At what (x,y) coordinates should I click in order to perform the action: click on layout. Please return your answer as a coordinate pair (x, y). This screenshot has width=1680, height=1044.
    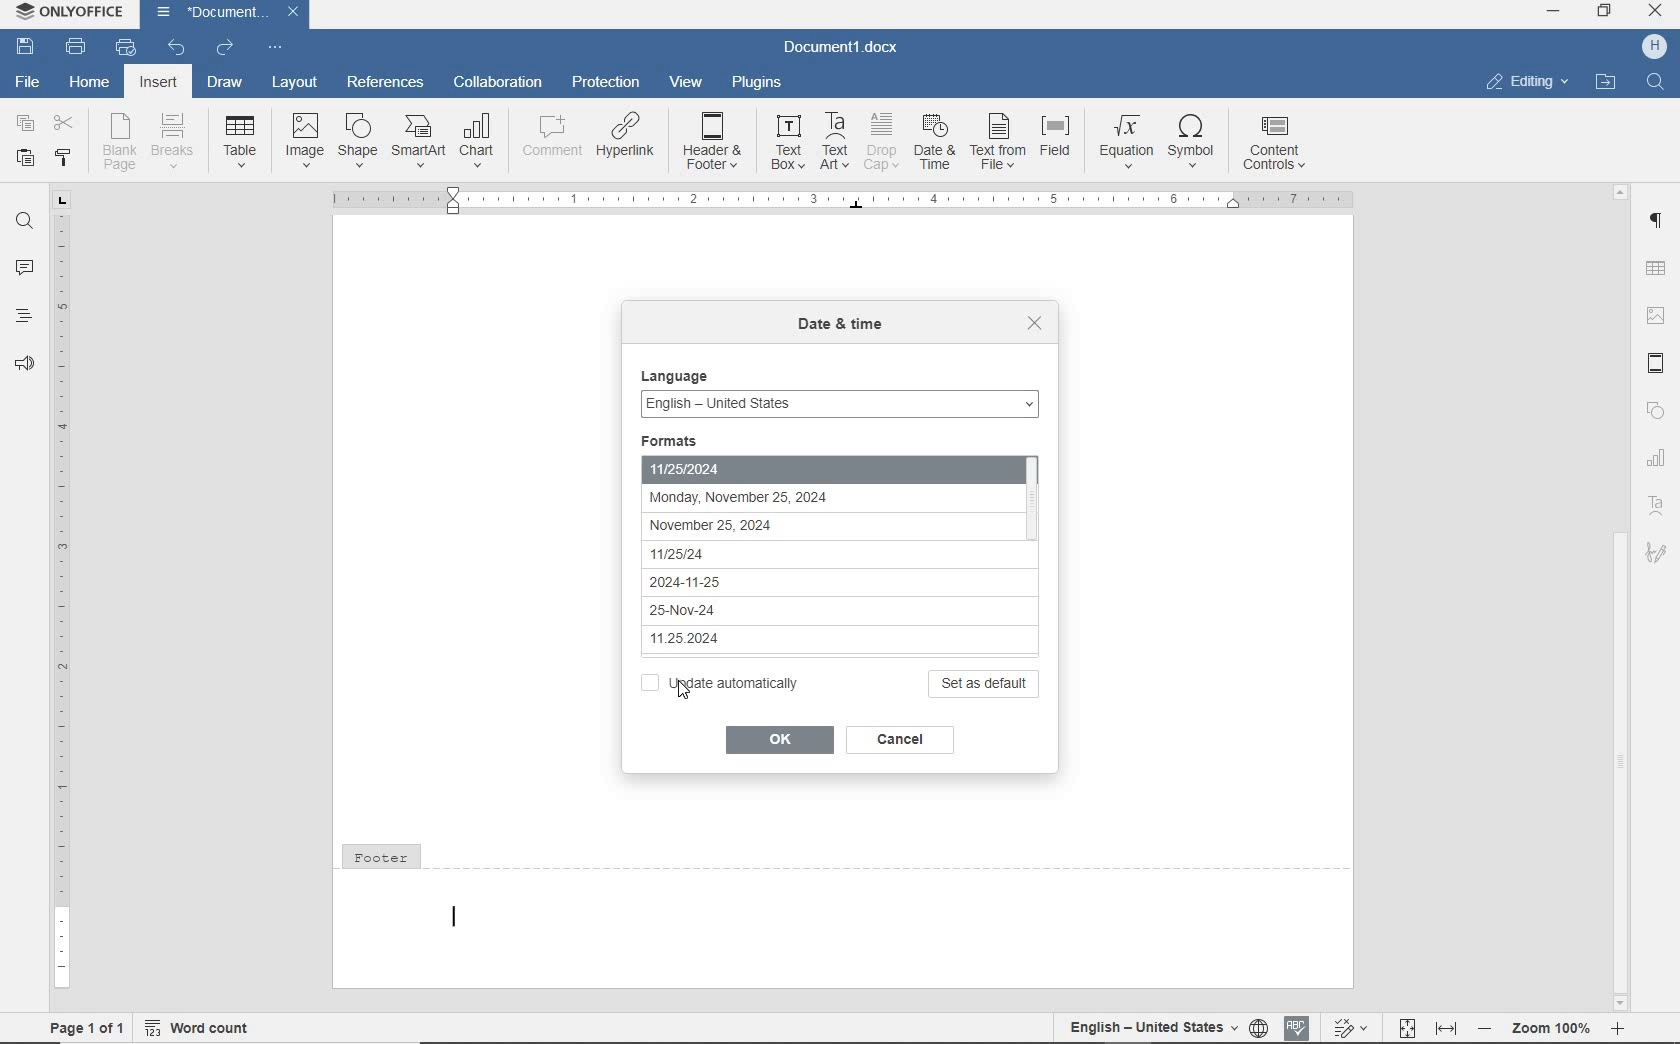
    Looking at the image, I should click on (295, 84).